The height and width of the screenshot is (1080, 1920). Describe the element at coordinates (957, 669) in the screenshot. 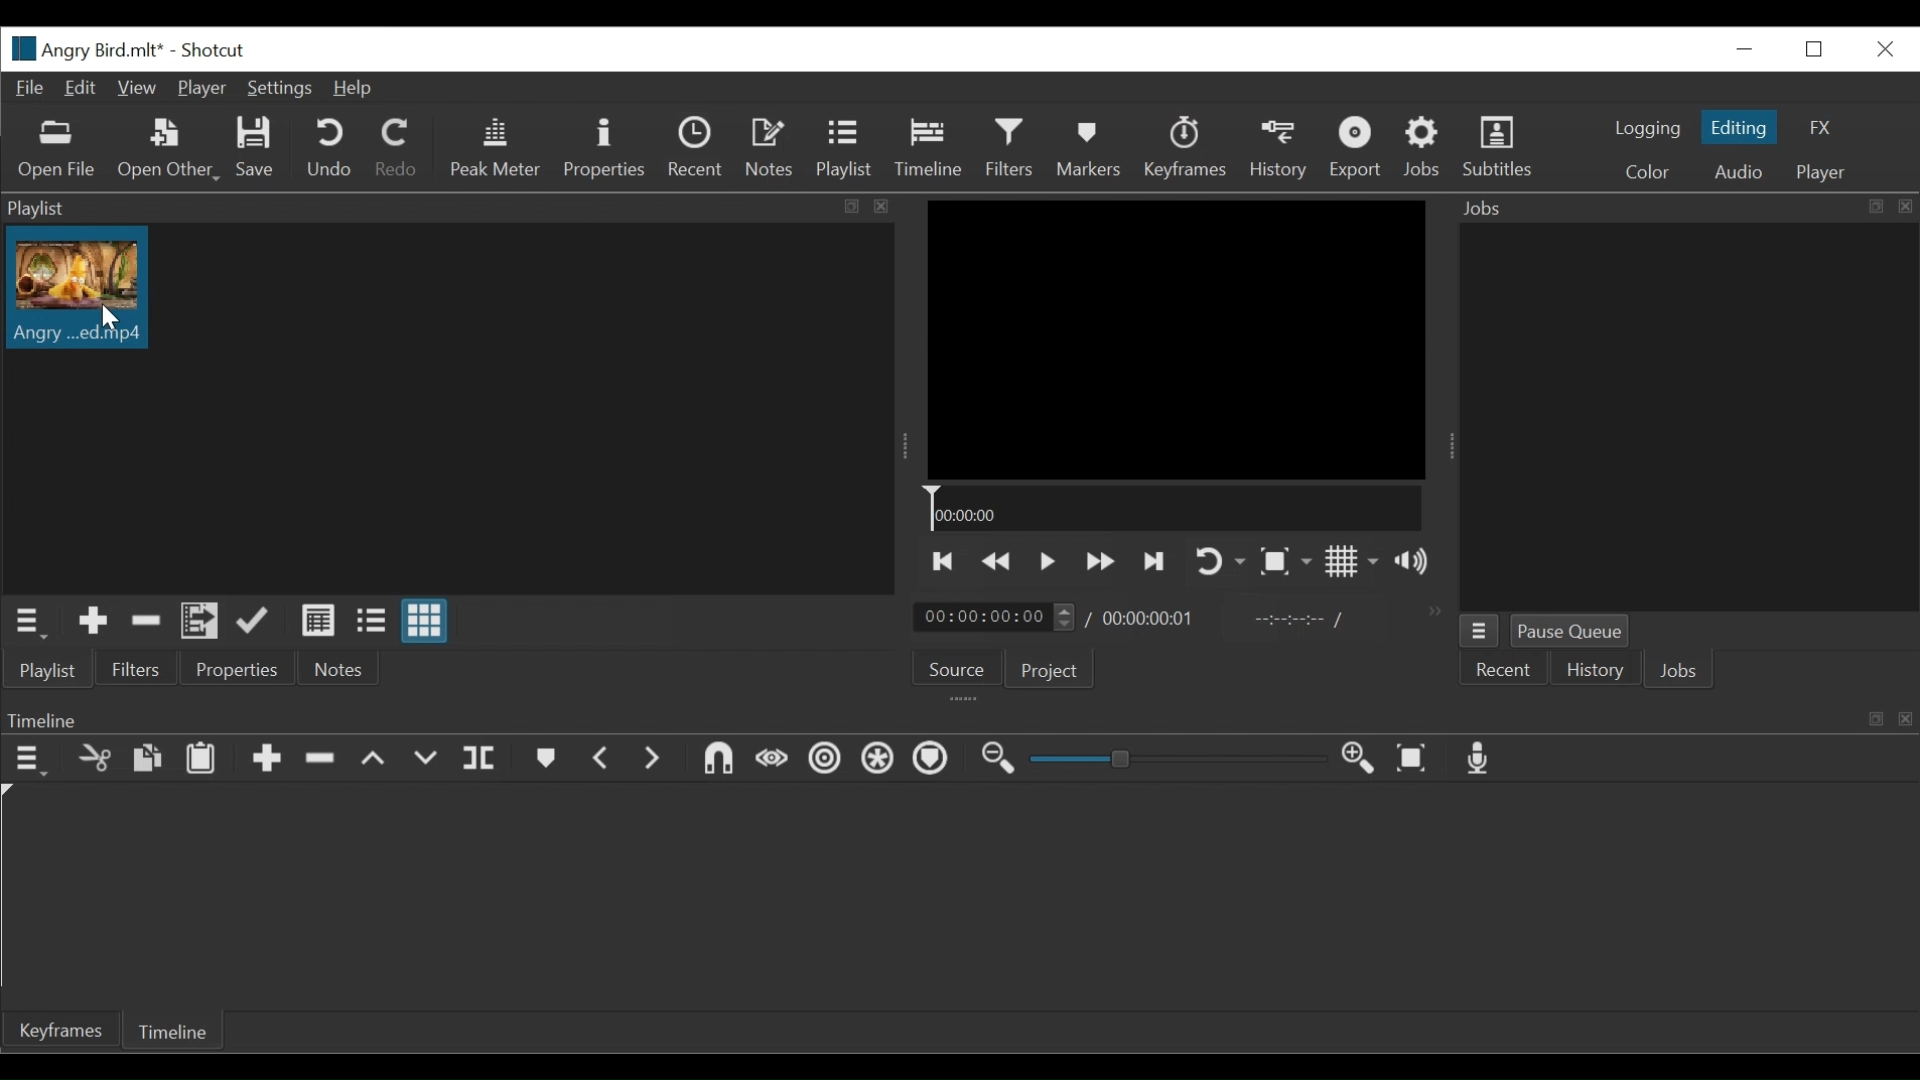

I see `Source` at that location.